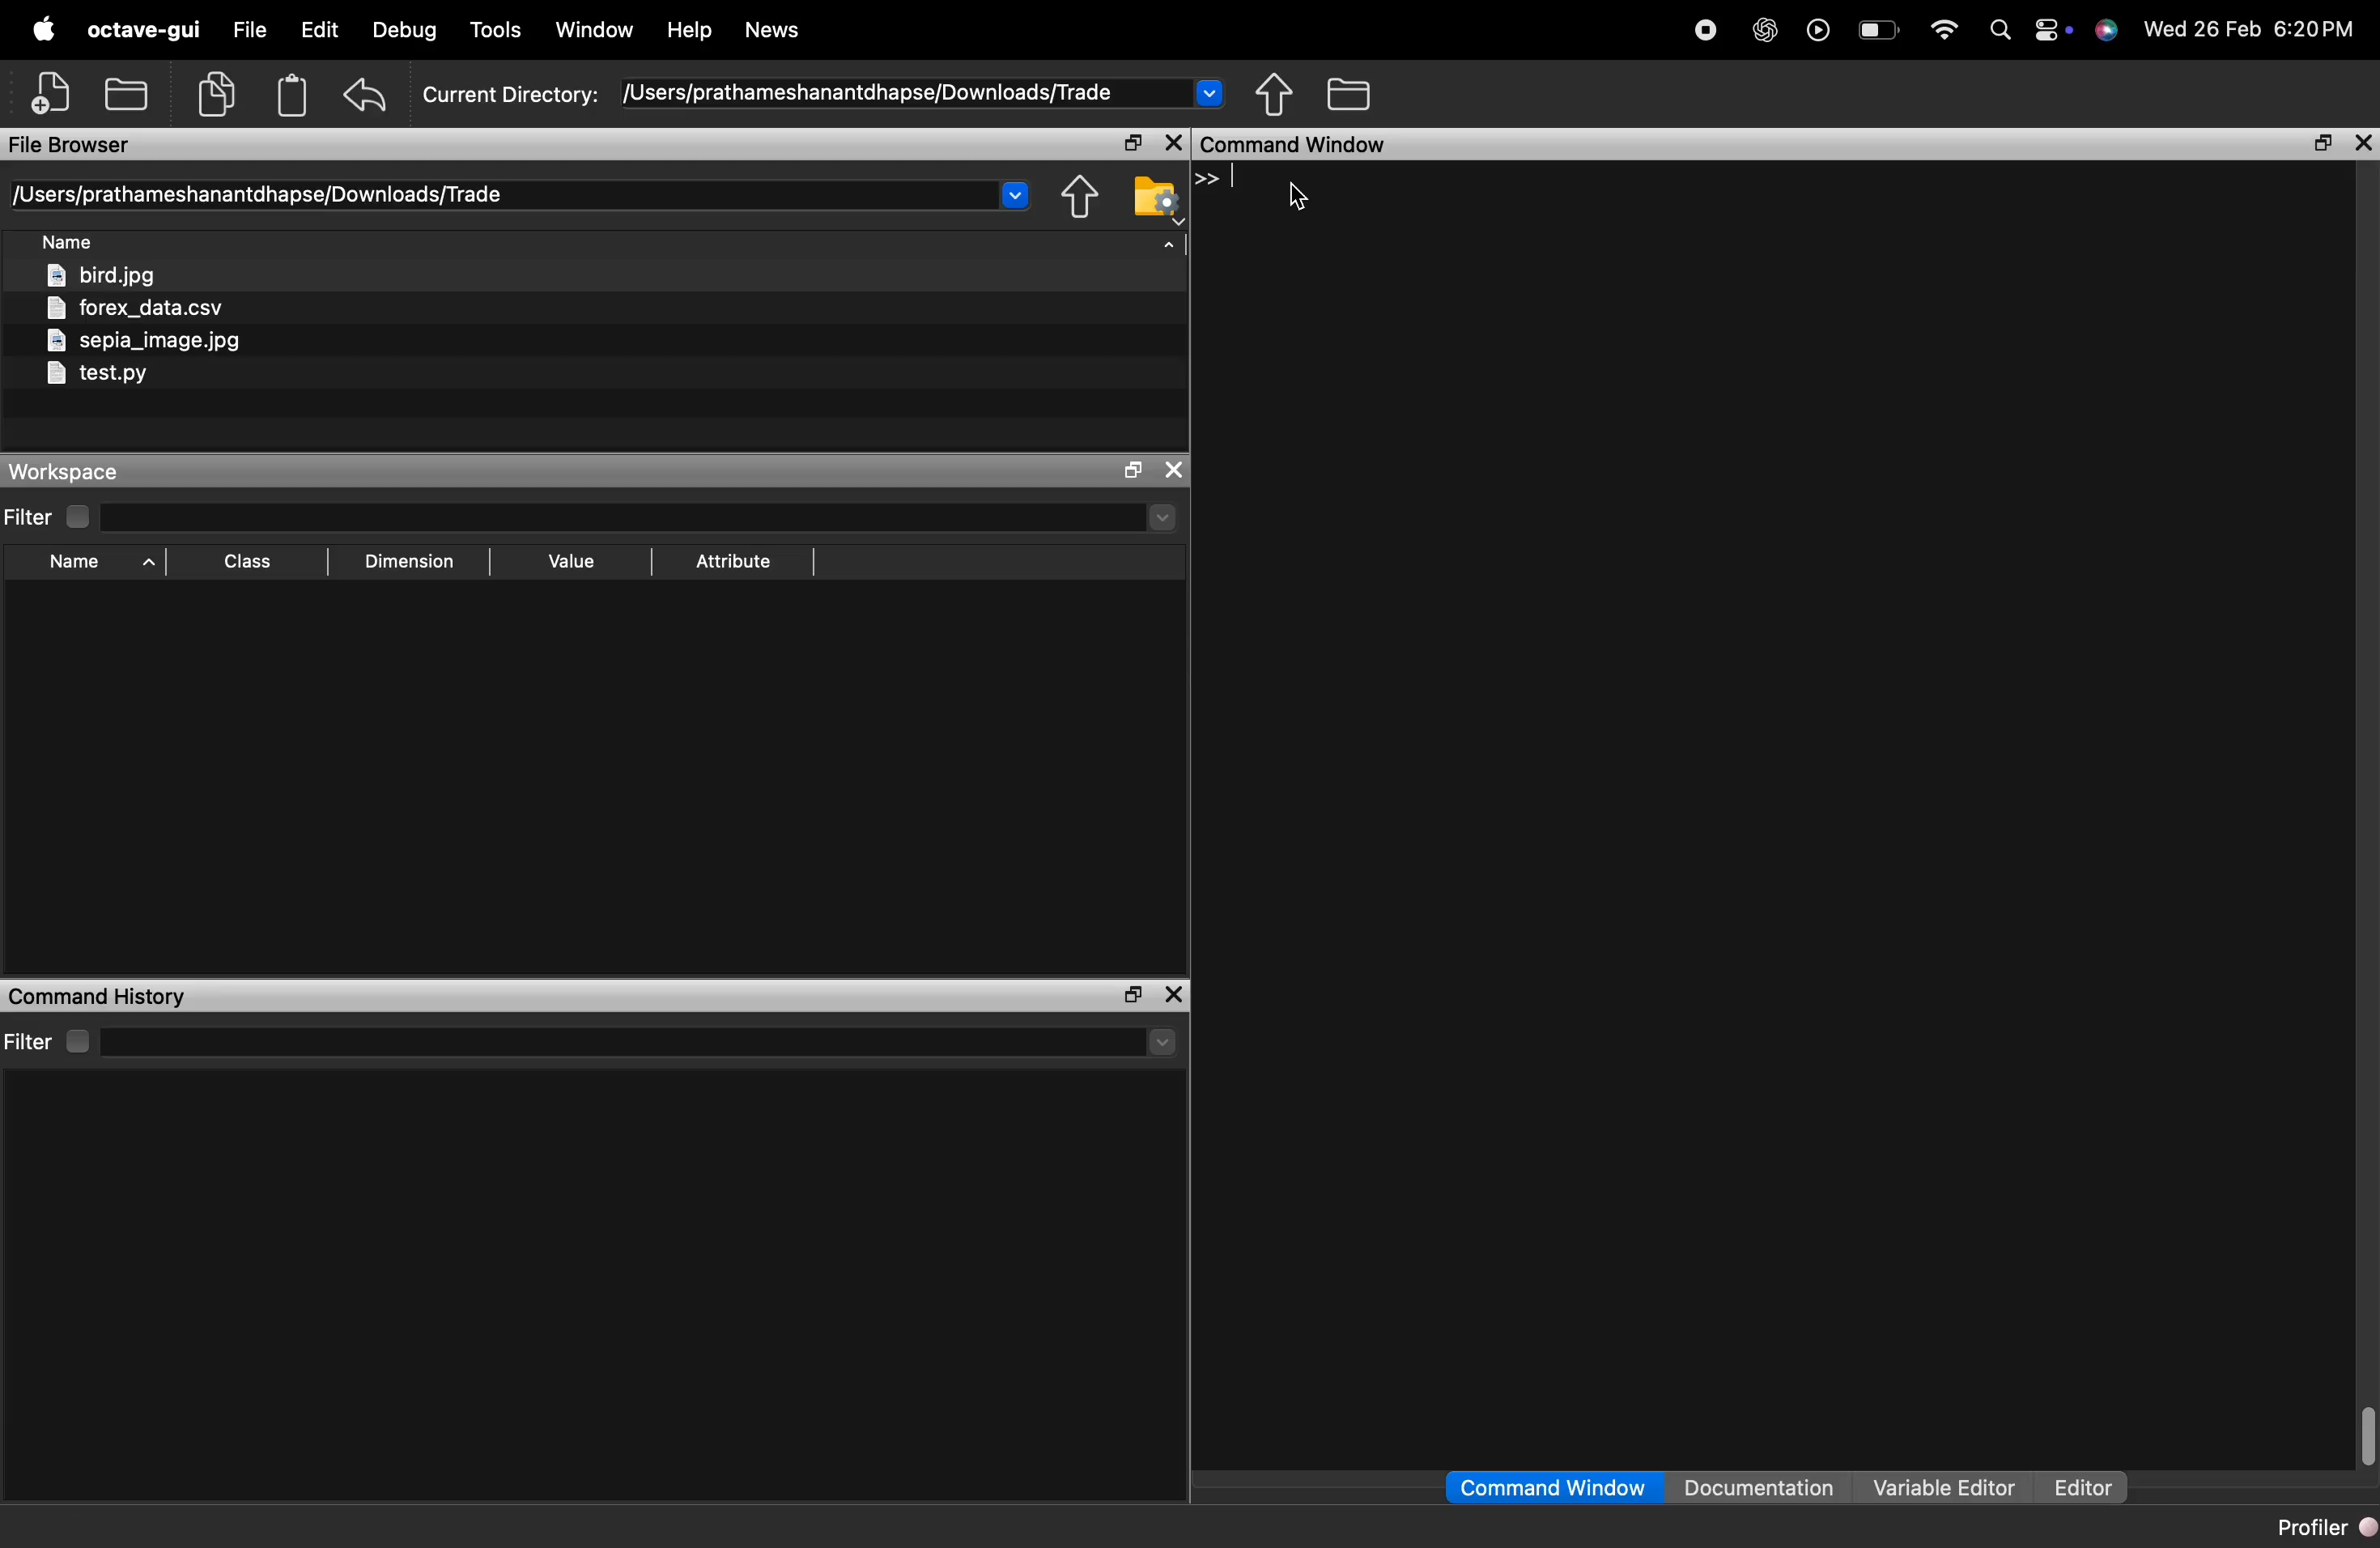 This screenshot has height=1548, width=2380. What do you see at coordinates (95, 375) in the screenshot?
I see `test.py` at bounding box center [95, 375].